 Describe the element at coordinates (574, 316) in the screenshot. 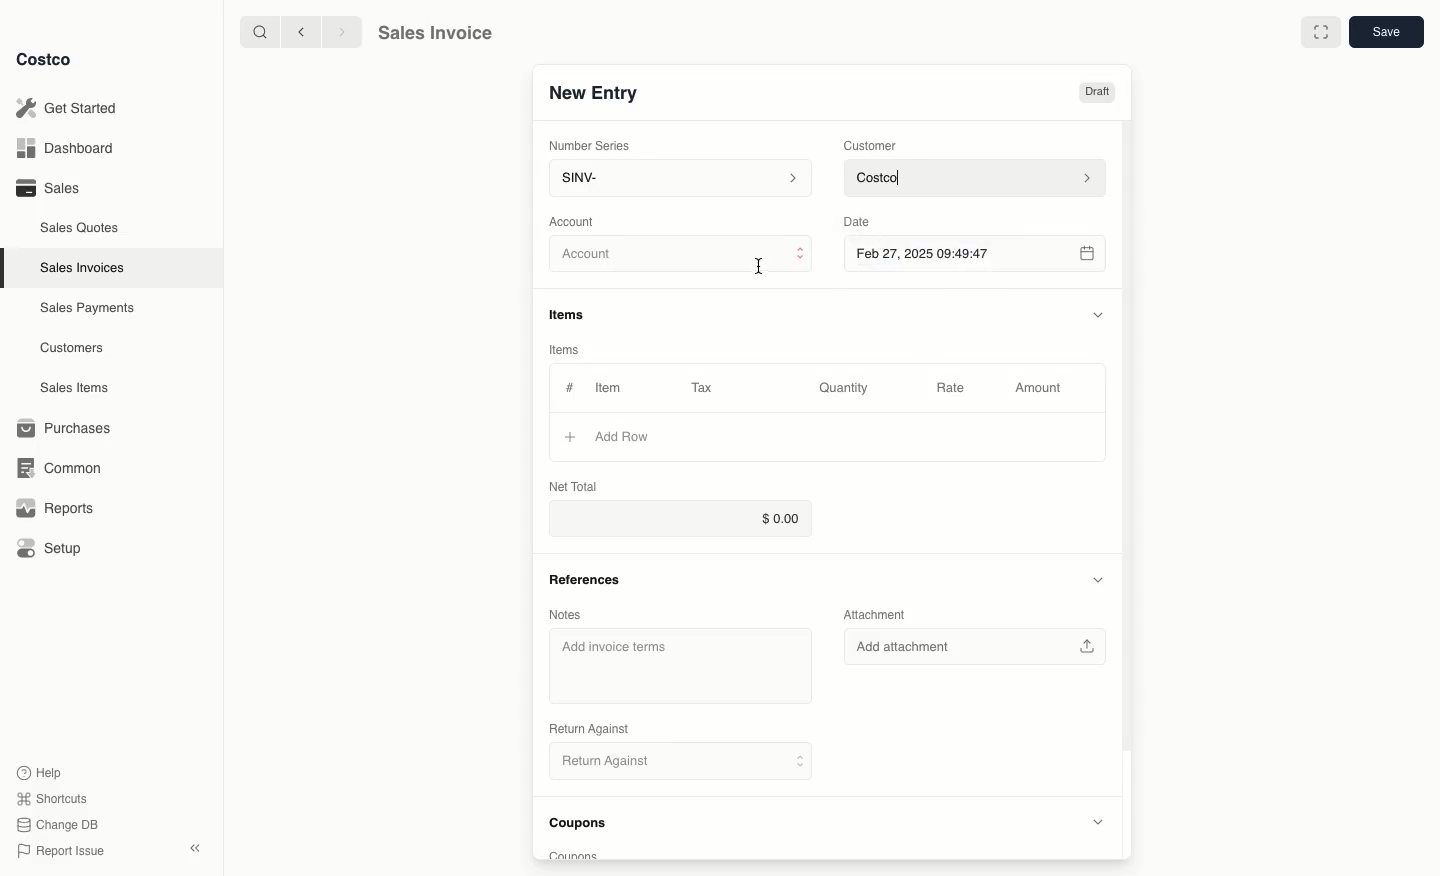

I see `Items` at that location.